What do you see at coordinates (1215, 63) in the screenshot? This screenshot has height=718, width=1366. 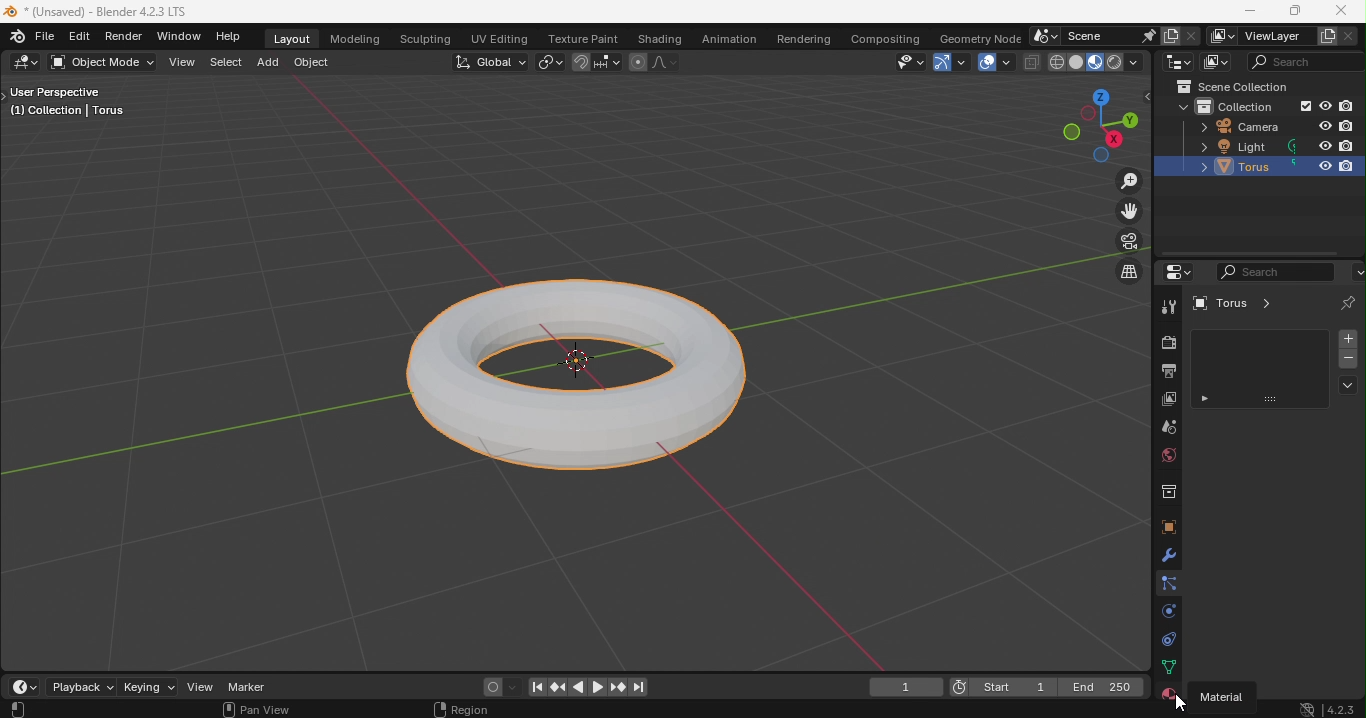 I see `Display mode` at bounding box center [1215, 63].